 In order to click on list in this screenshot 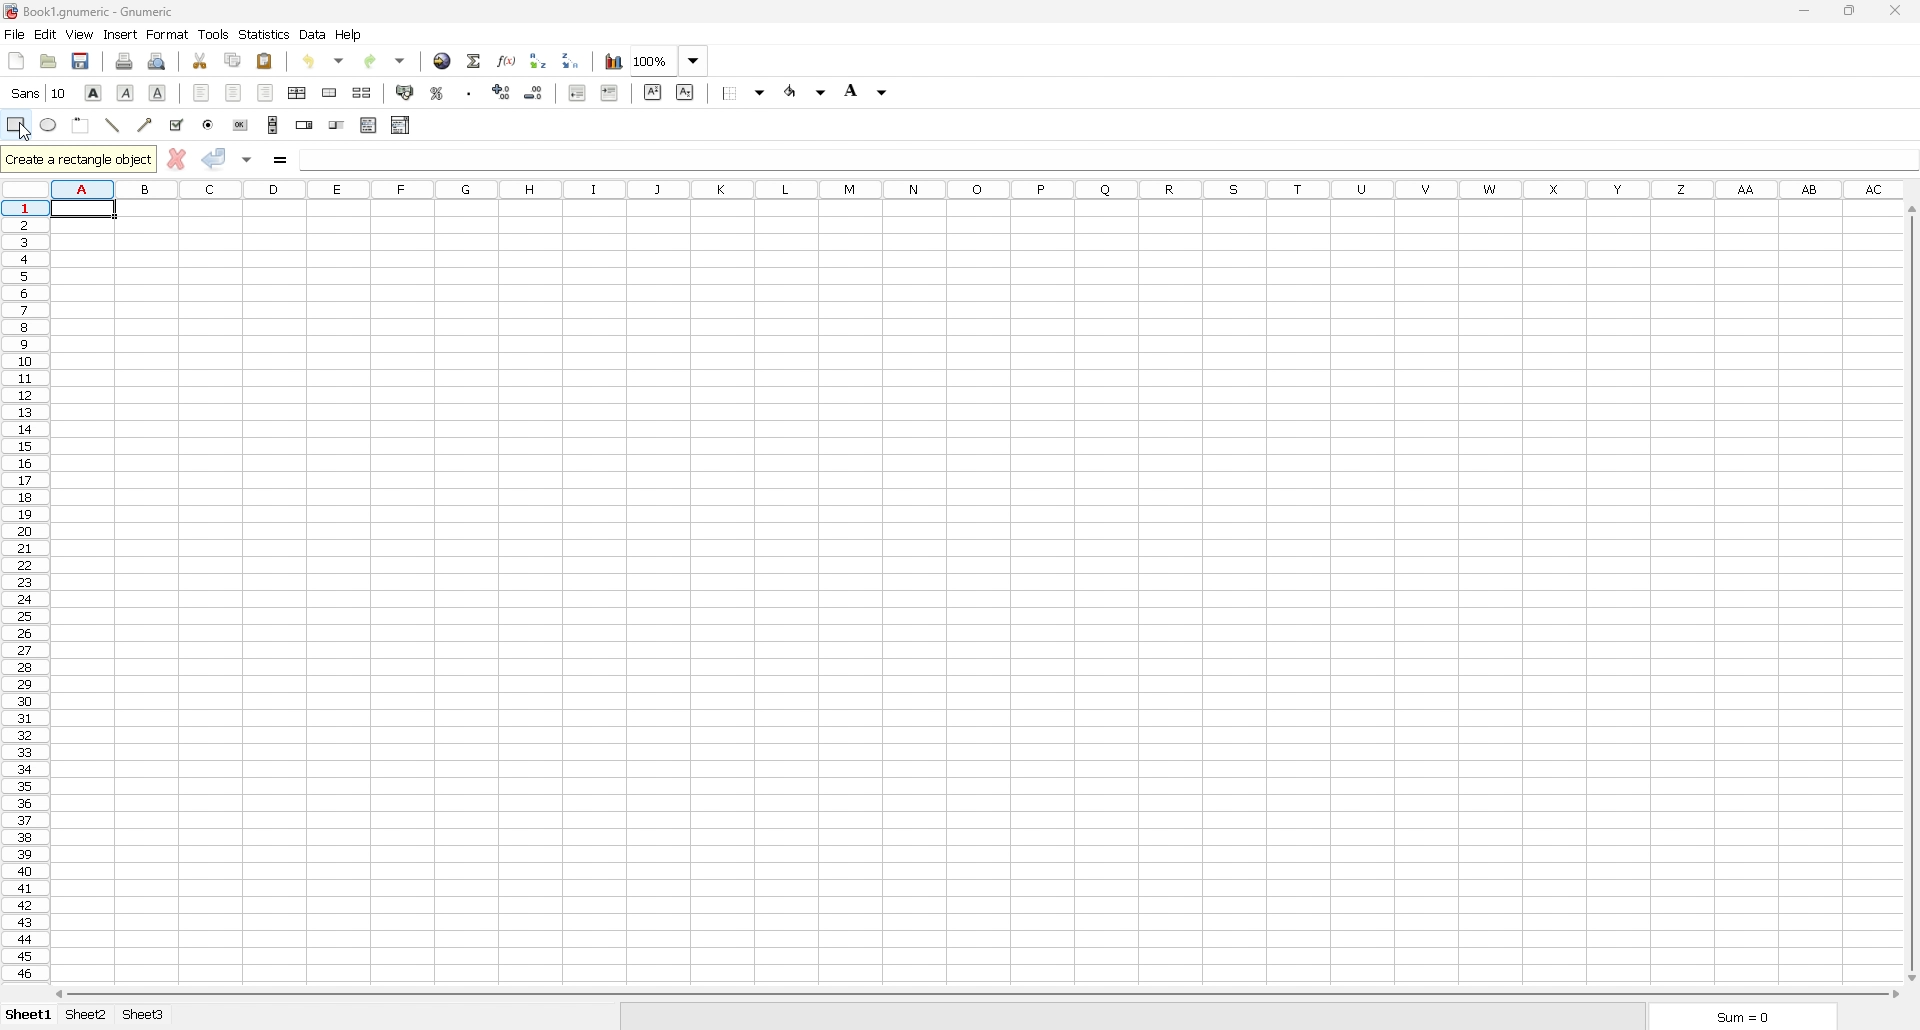, I will do `click(370, 125)`.